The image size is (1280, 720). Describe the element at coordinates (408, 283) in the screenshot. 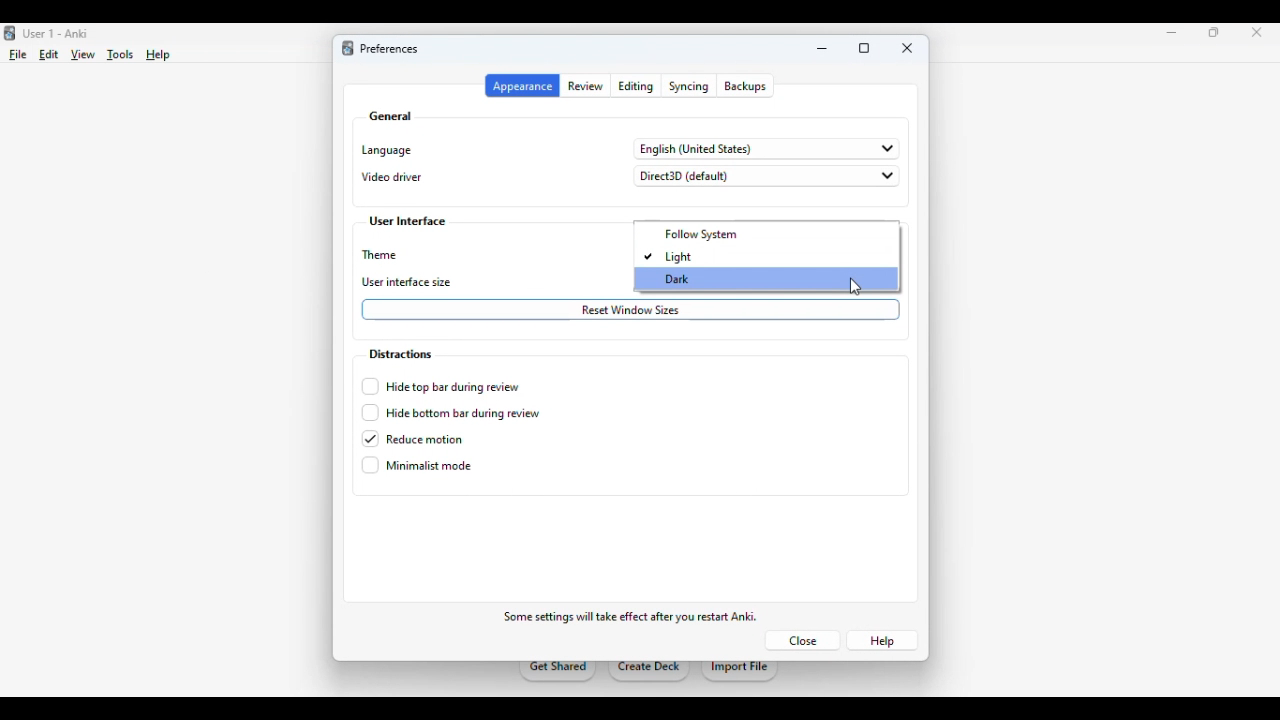

I see `user interface size` at that location.